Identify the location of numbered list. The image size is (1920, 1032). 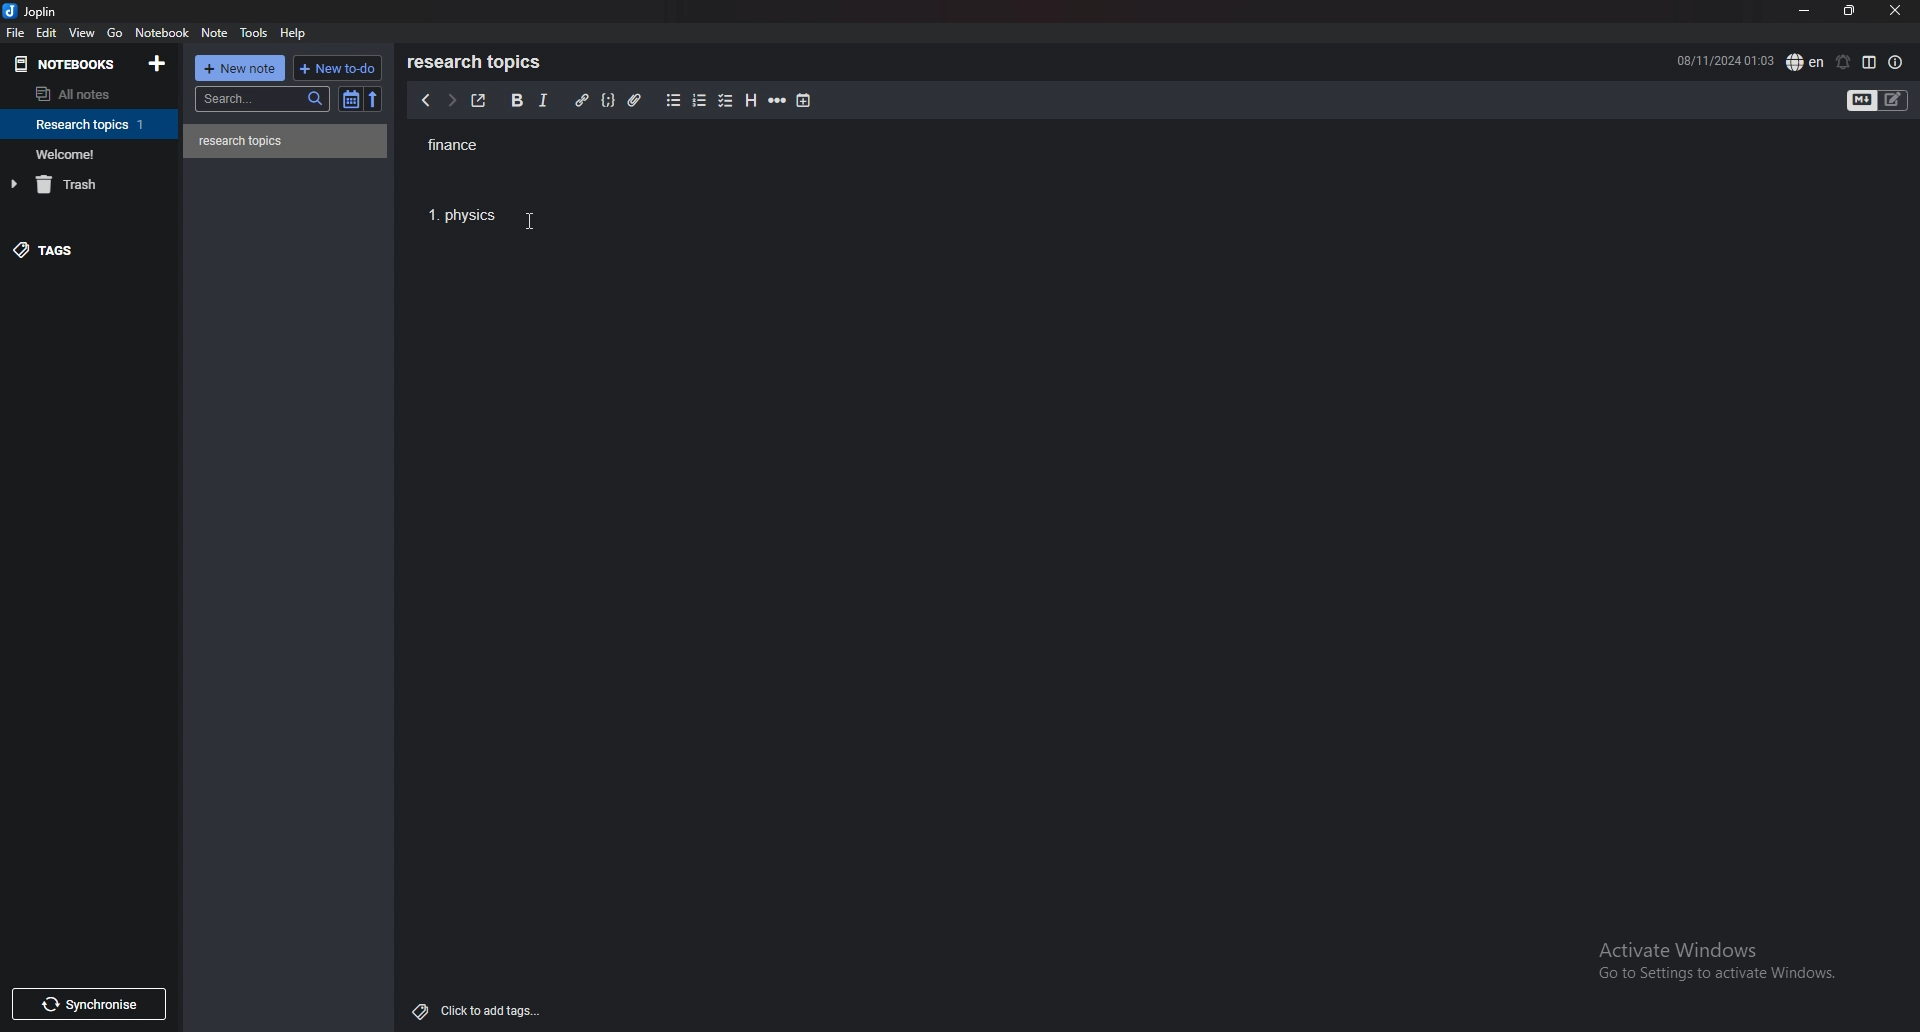
(701, 101).